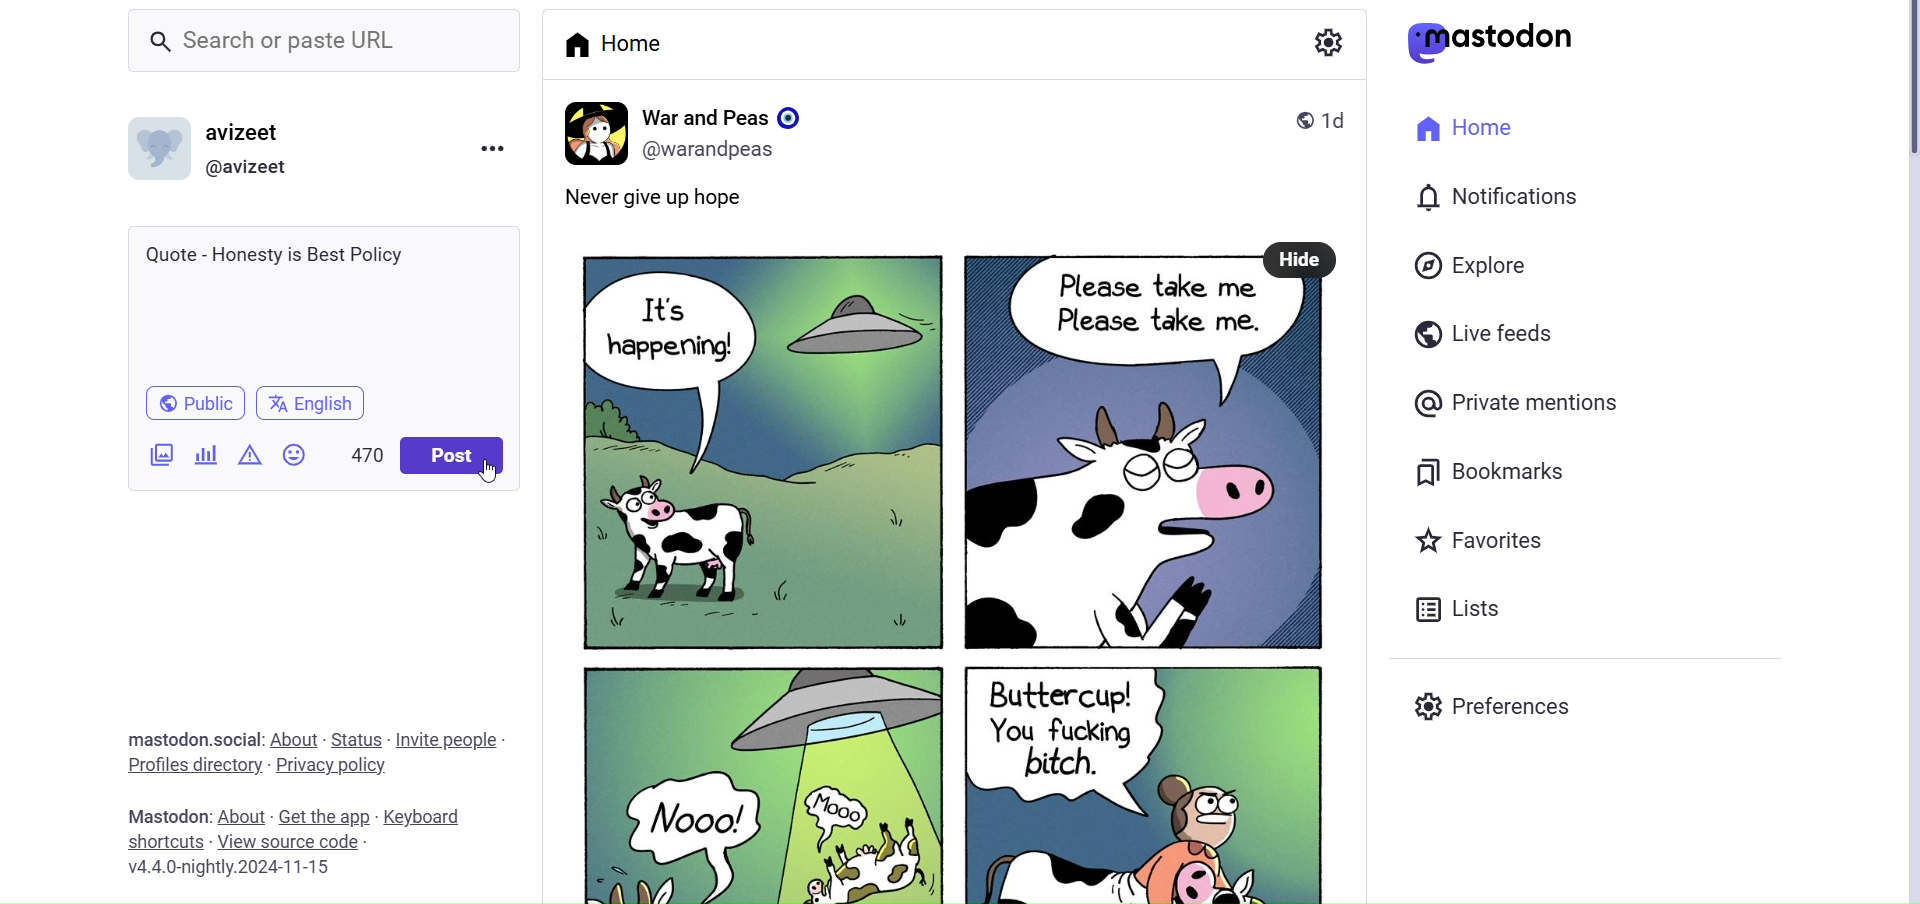 The image size is (1920, 904). What do you see at coordinates (1488, 469) in the screenshot?
I see `Bookmarks` at bounding box center [1488, 469].